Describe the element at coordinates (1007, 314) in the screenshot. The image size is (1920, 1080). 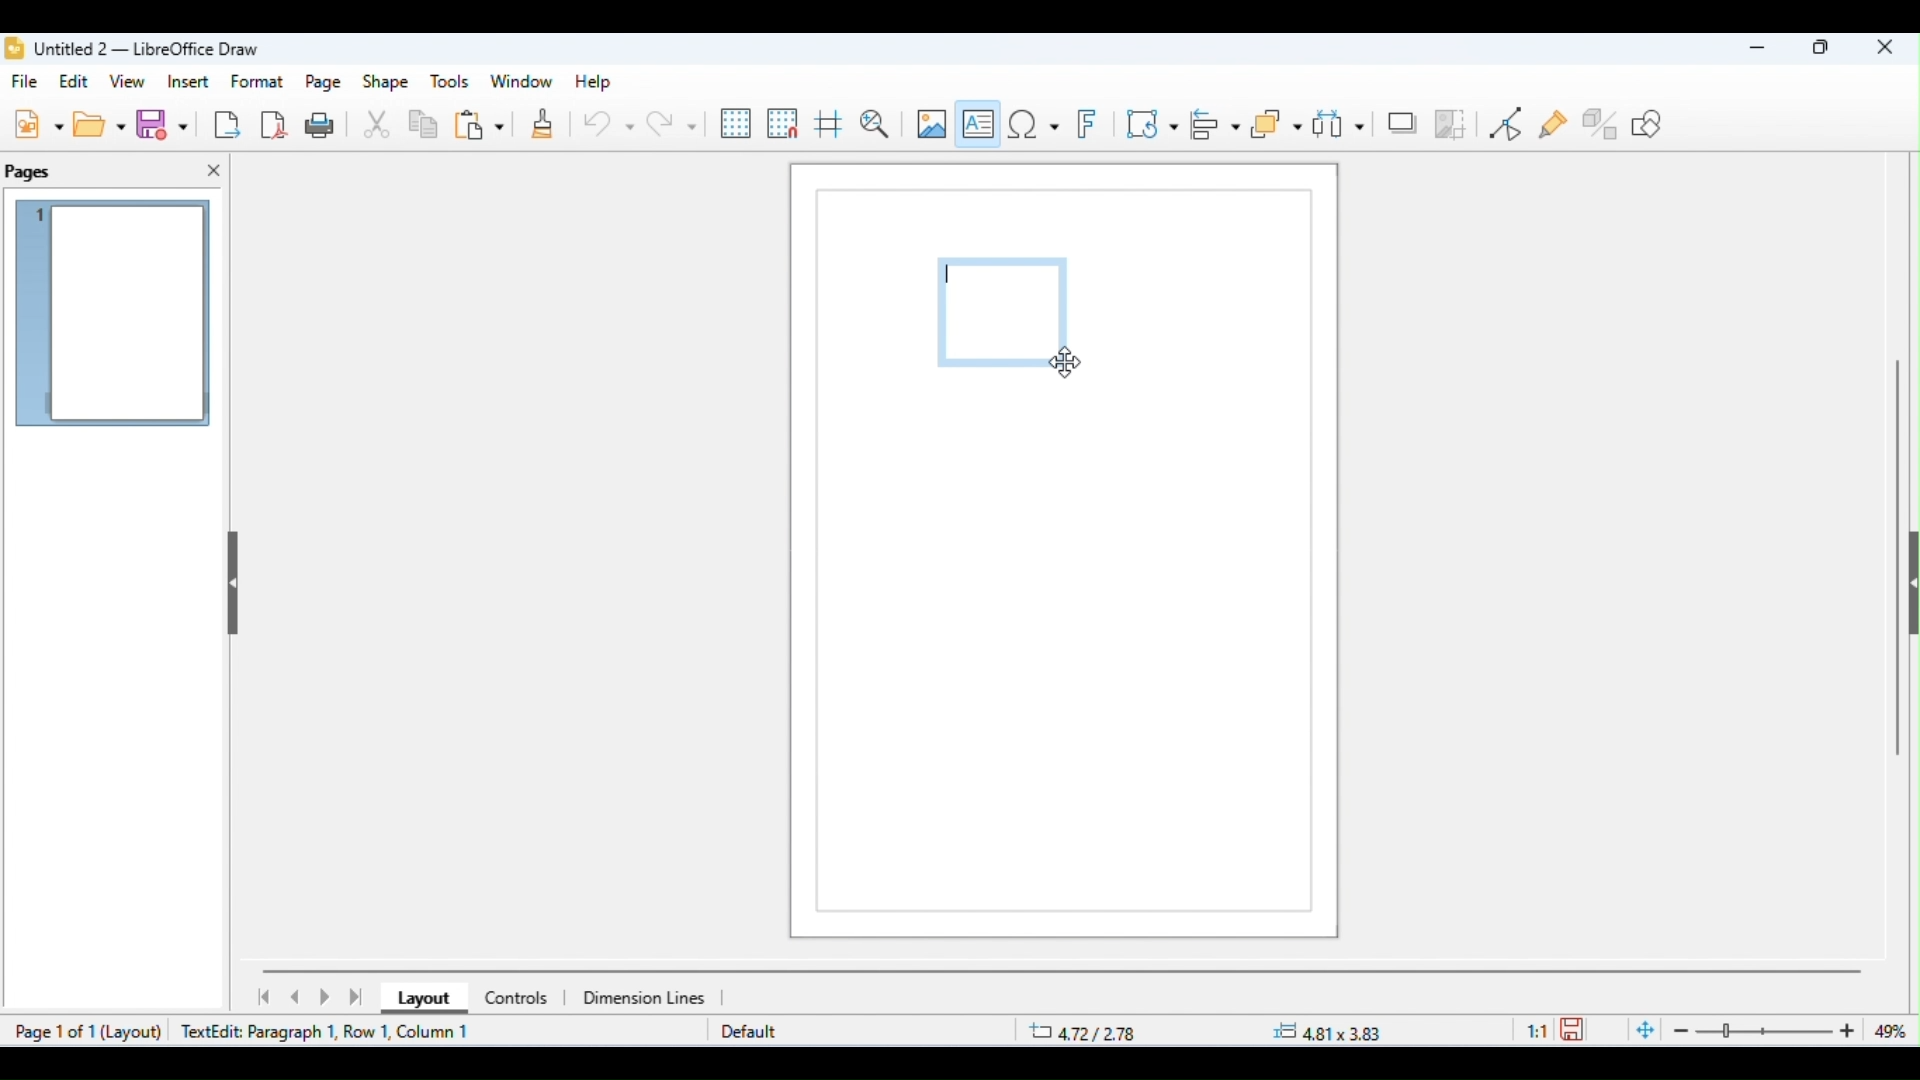
I see `text box appeared` at that location.